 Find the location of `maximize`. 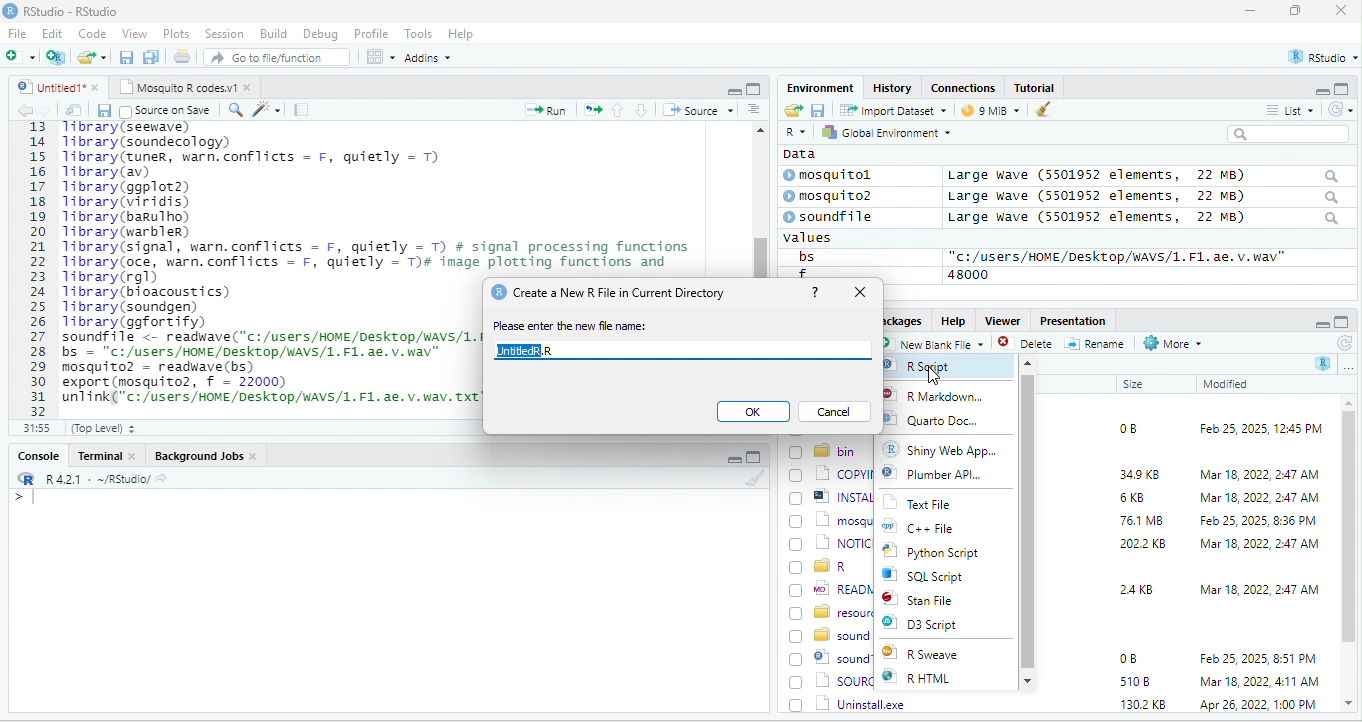

maximize is located at coordinates (753, 88).